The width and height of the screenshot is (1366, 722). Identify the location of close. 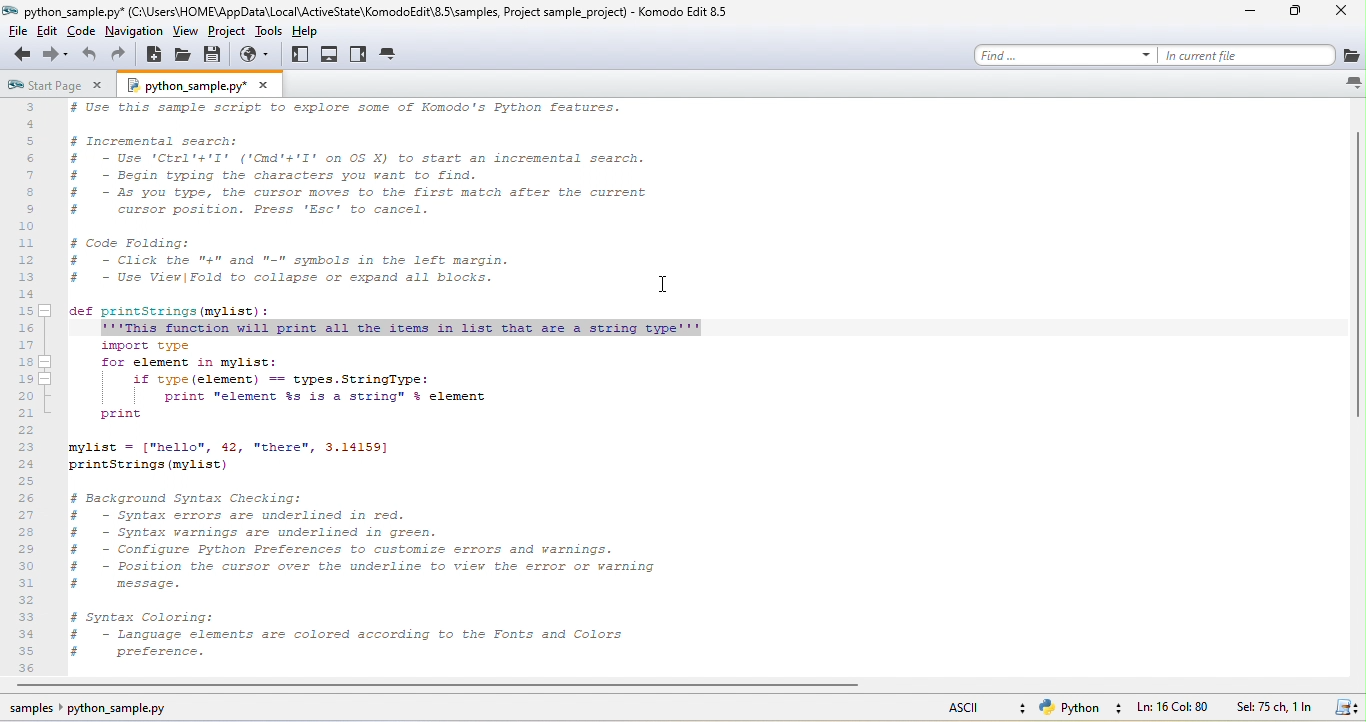
(264, 85).